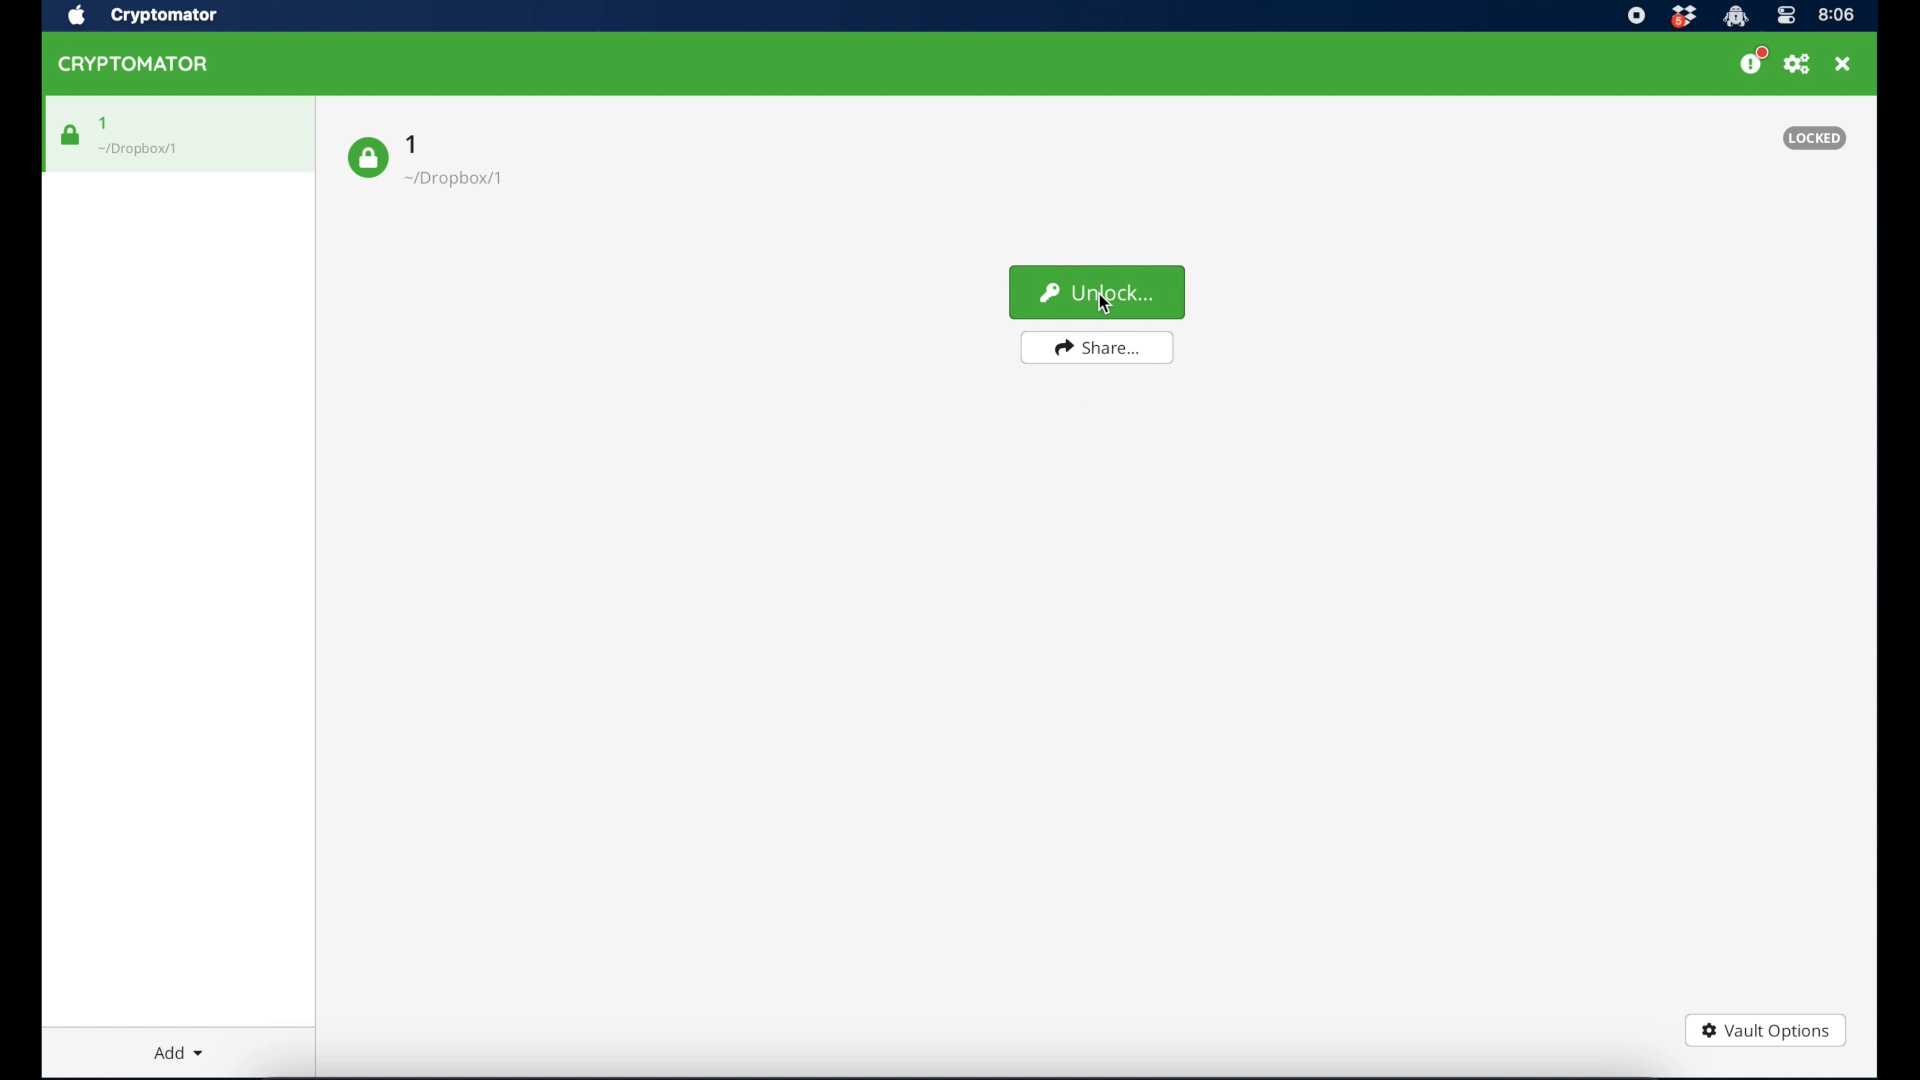 This screenshot has height=1080, width=1920. I want to click on cryptomator, so click(164, 16).